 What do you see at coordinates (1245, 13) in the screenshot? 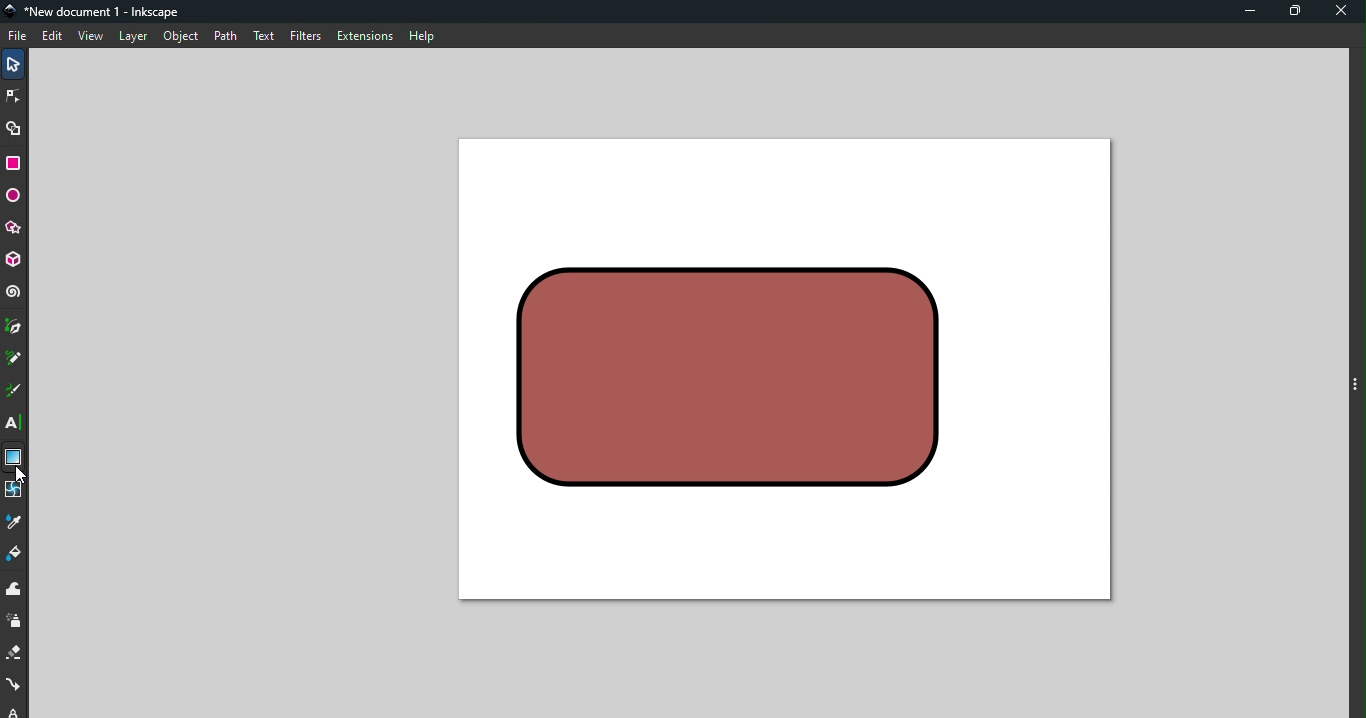
I see `Minimize` at bounding box center [1245, 13].